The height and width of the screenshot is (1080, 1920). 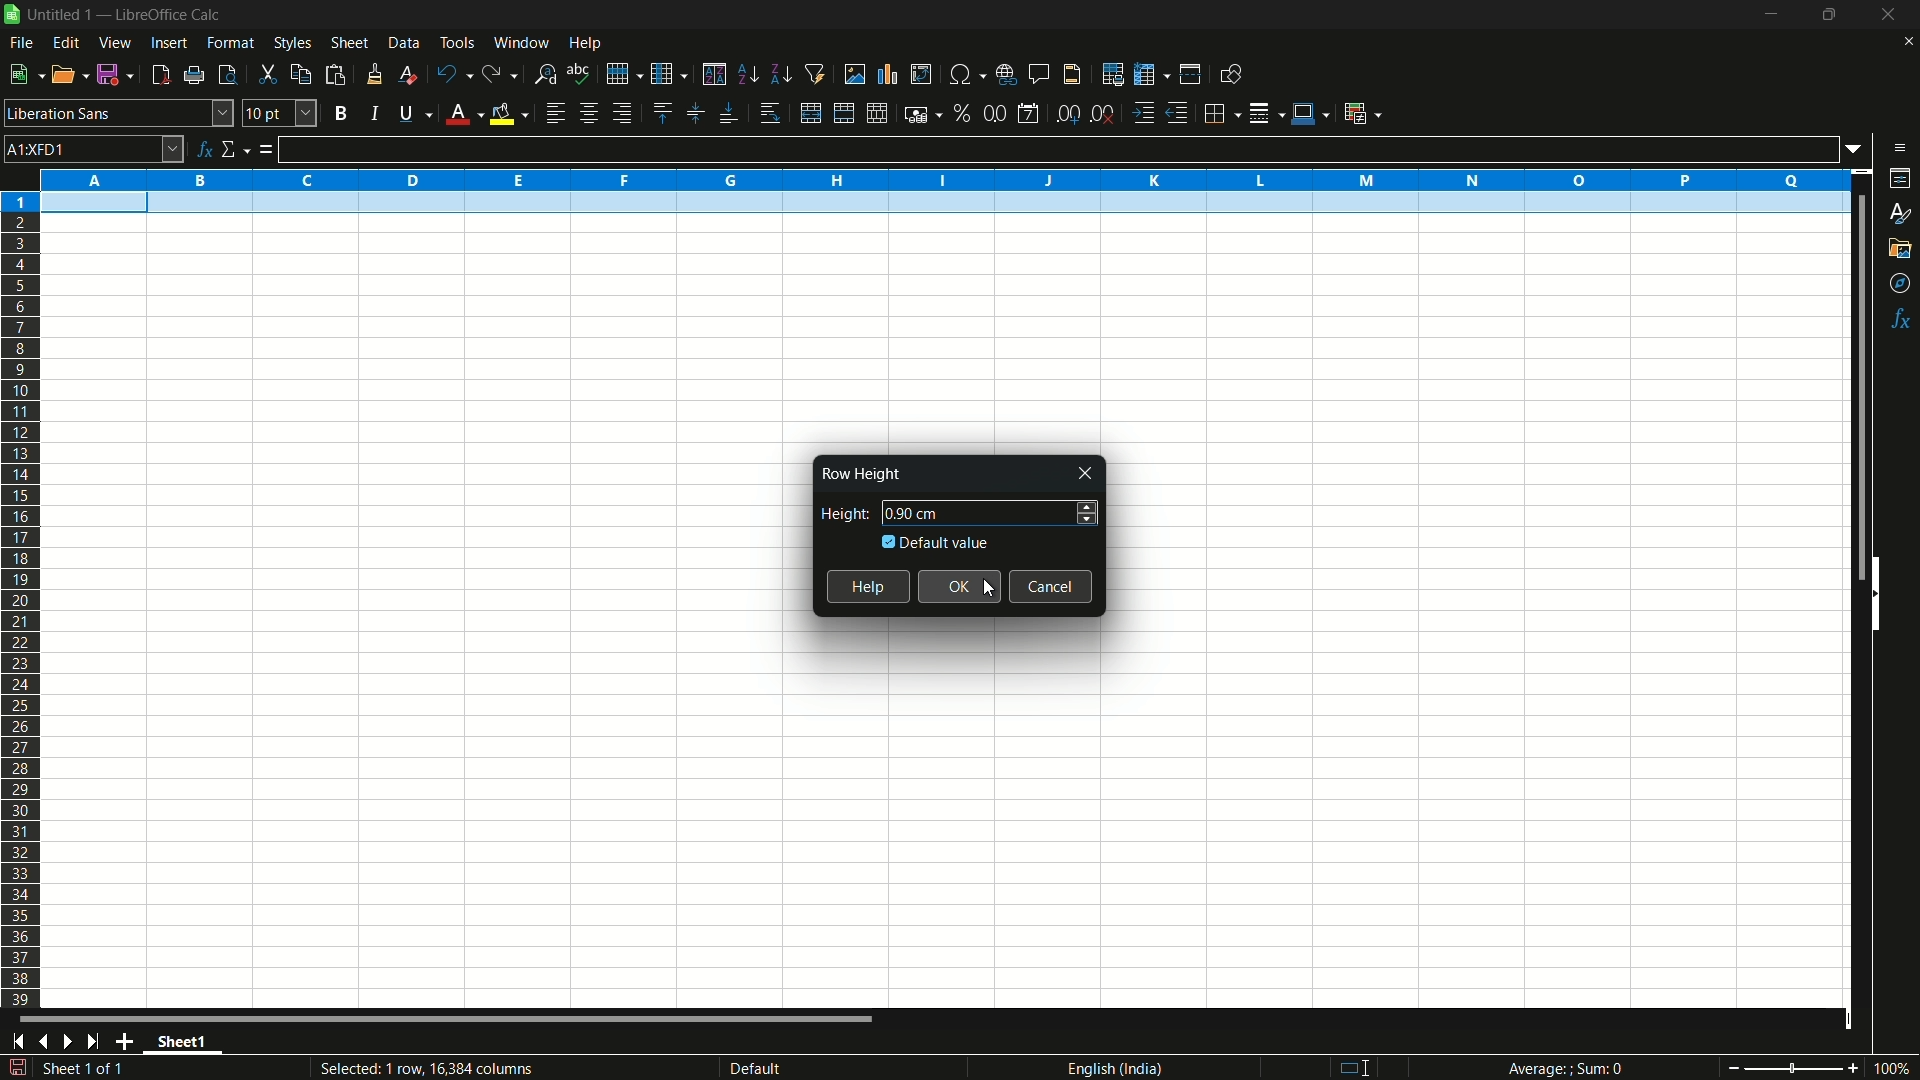 I want to click on format as currency, so click(x=923, y=114).